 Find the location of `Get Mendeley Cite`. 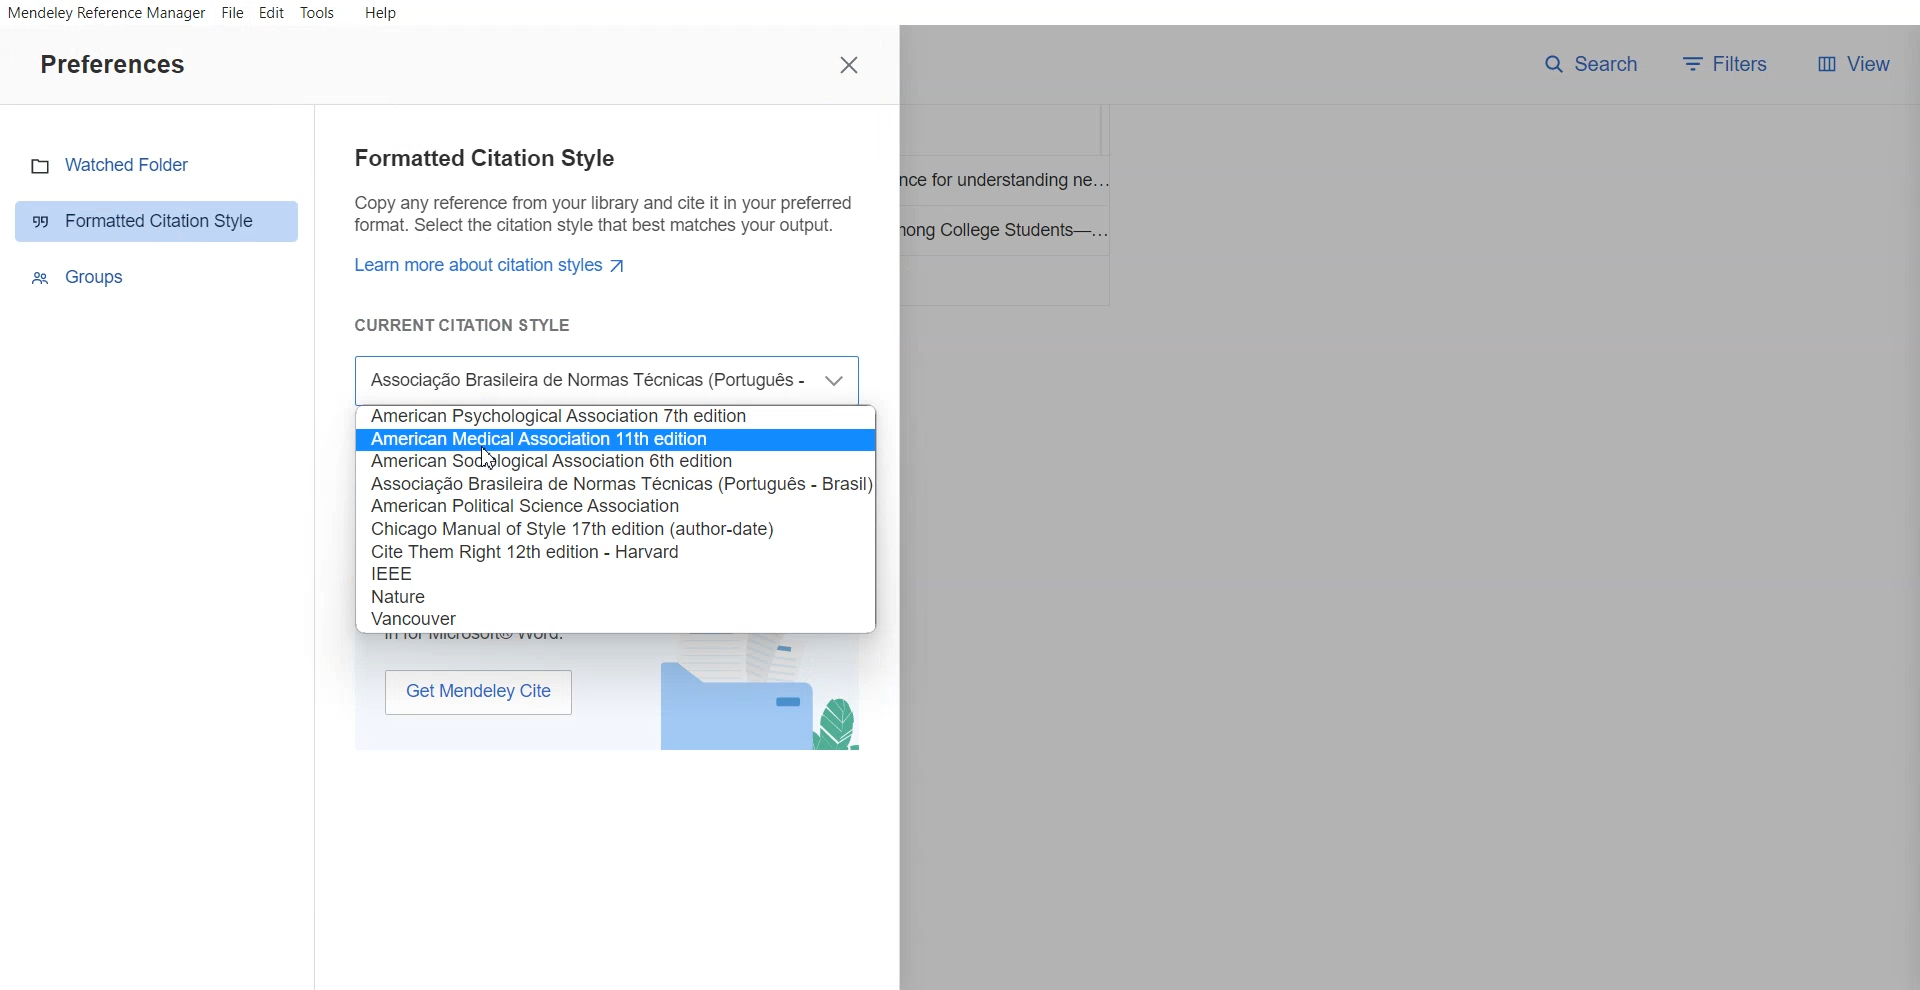

Get Mendeley Cite is located at coordinates (478, 691).